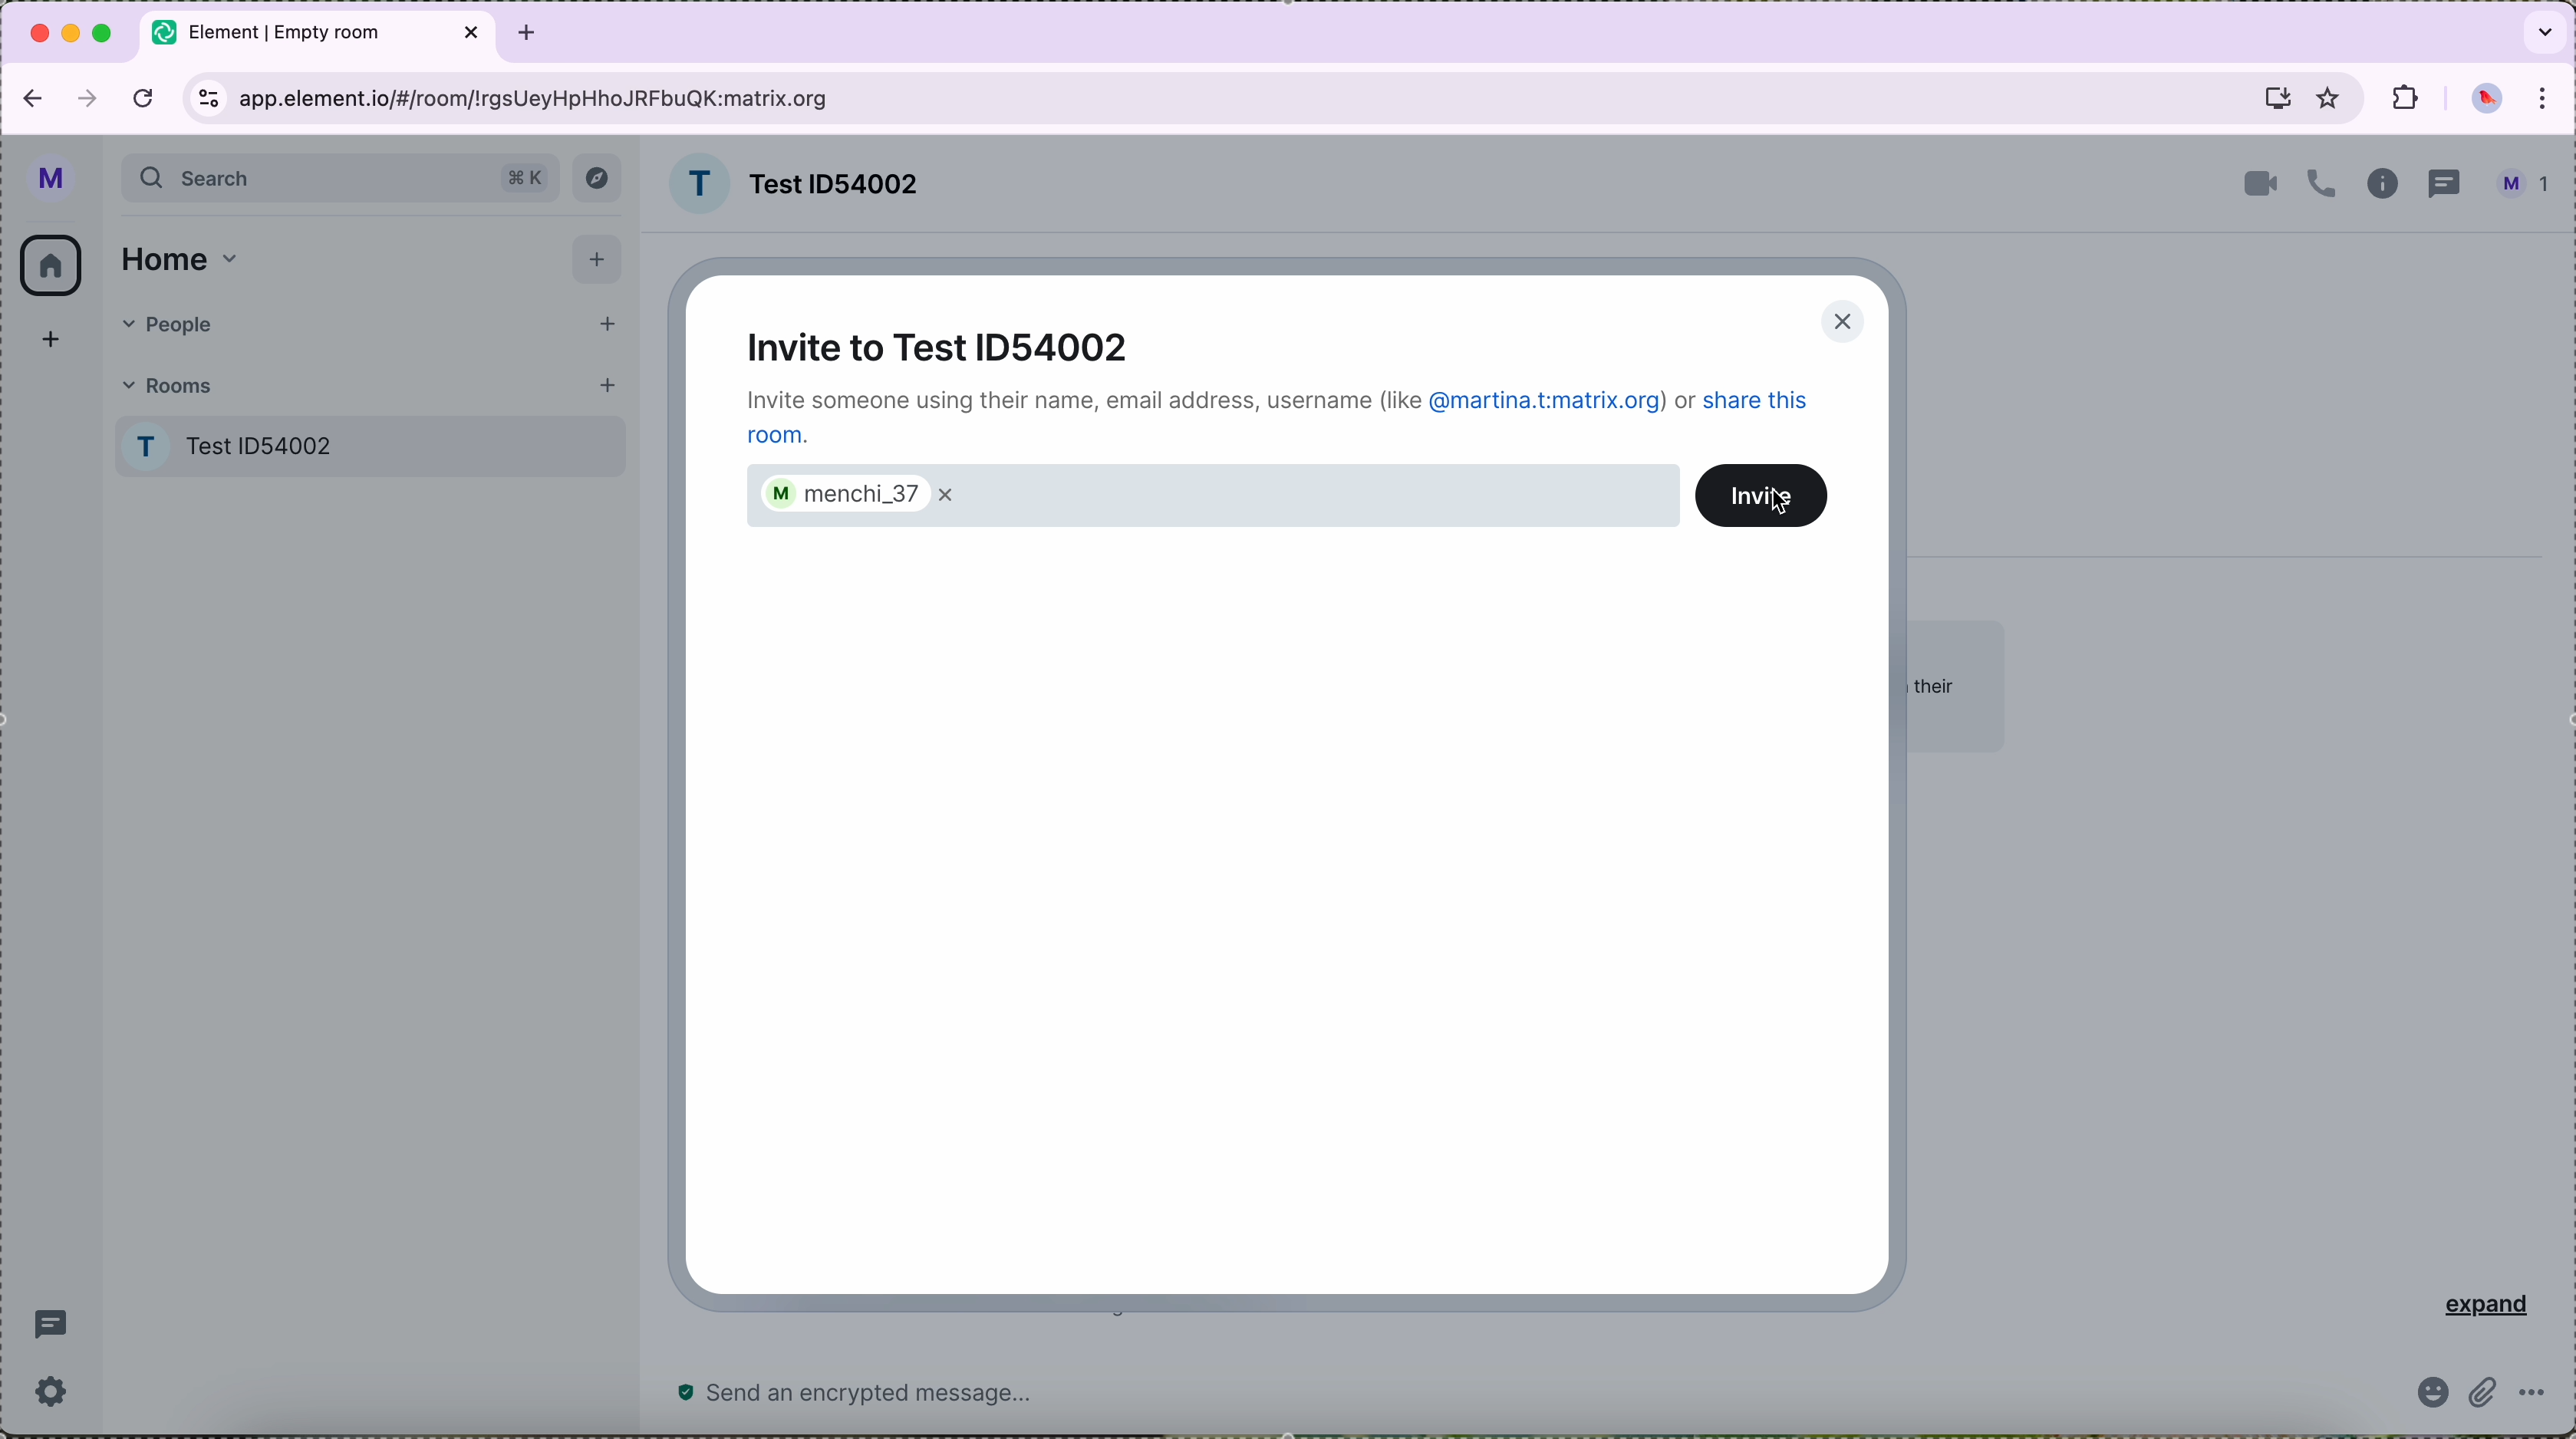  I want to click on close pop-up, so click(1835, 320).